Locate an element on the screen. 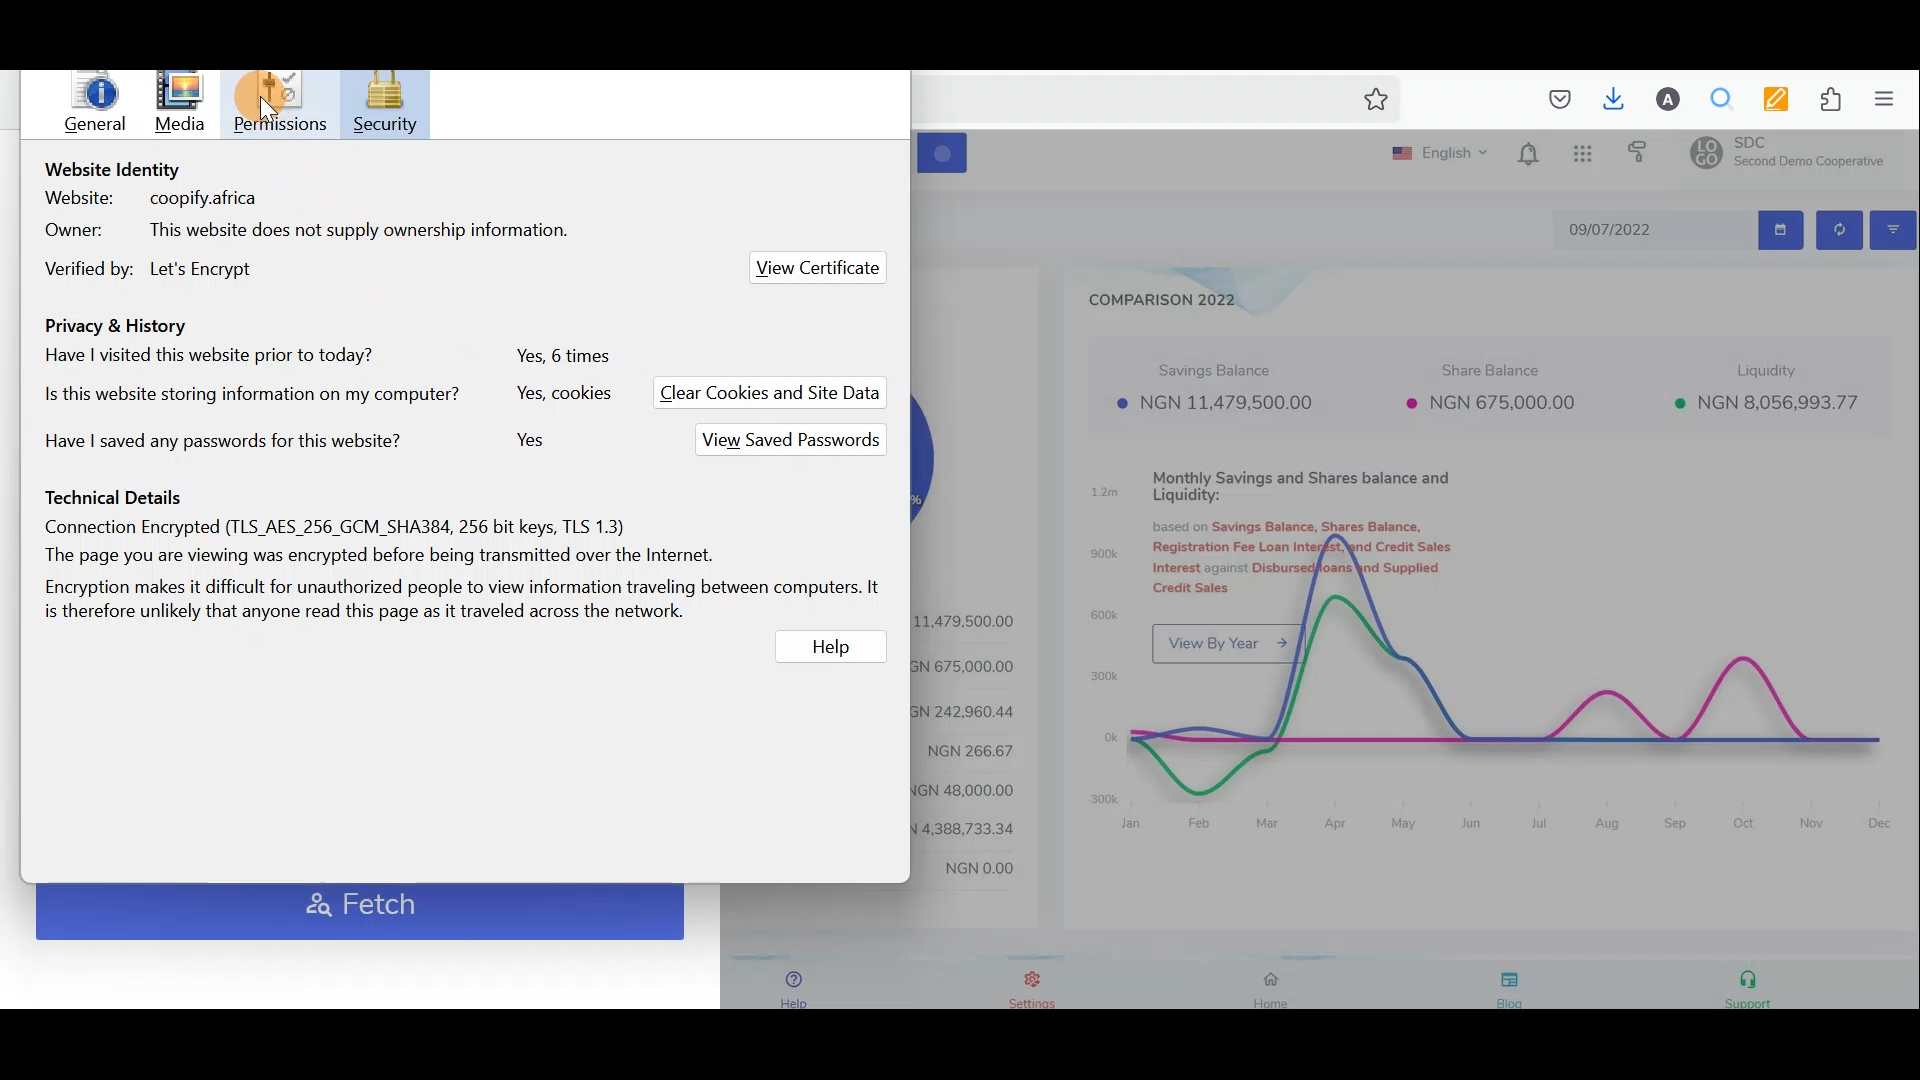  Privacy & History is located at coordinates (323, 386).